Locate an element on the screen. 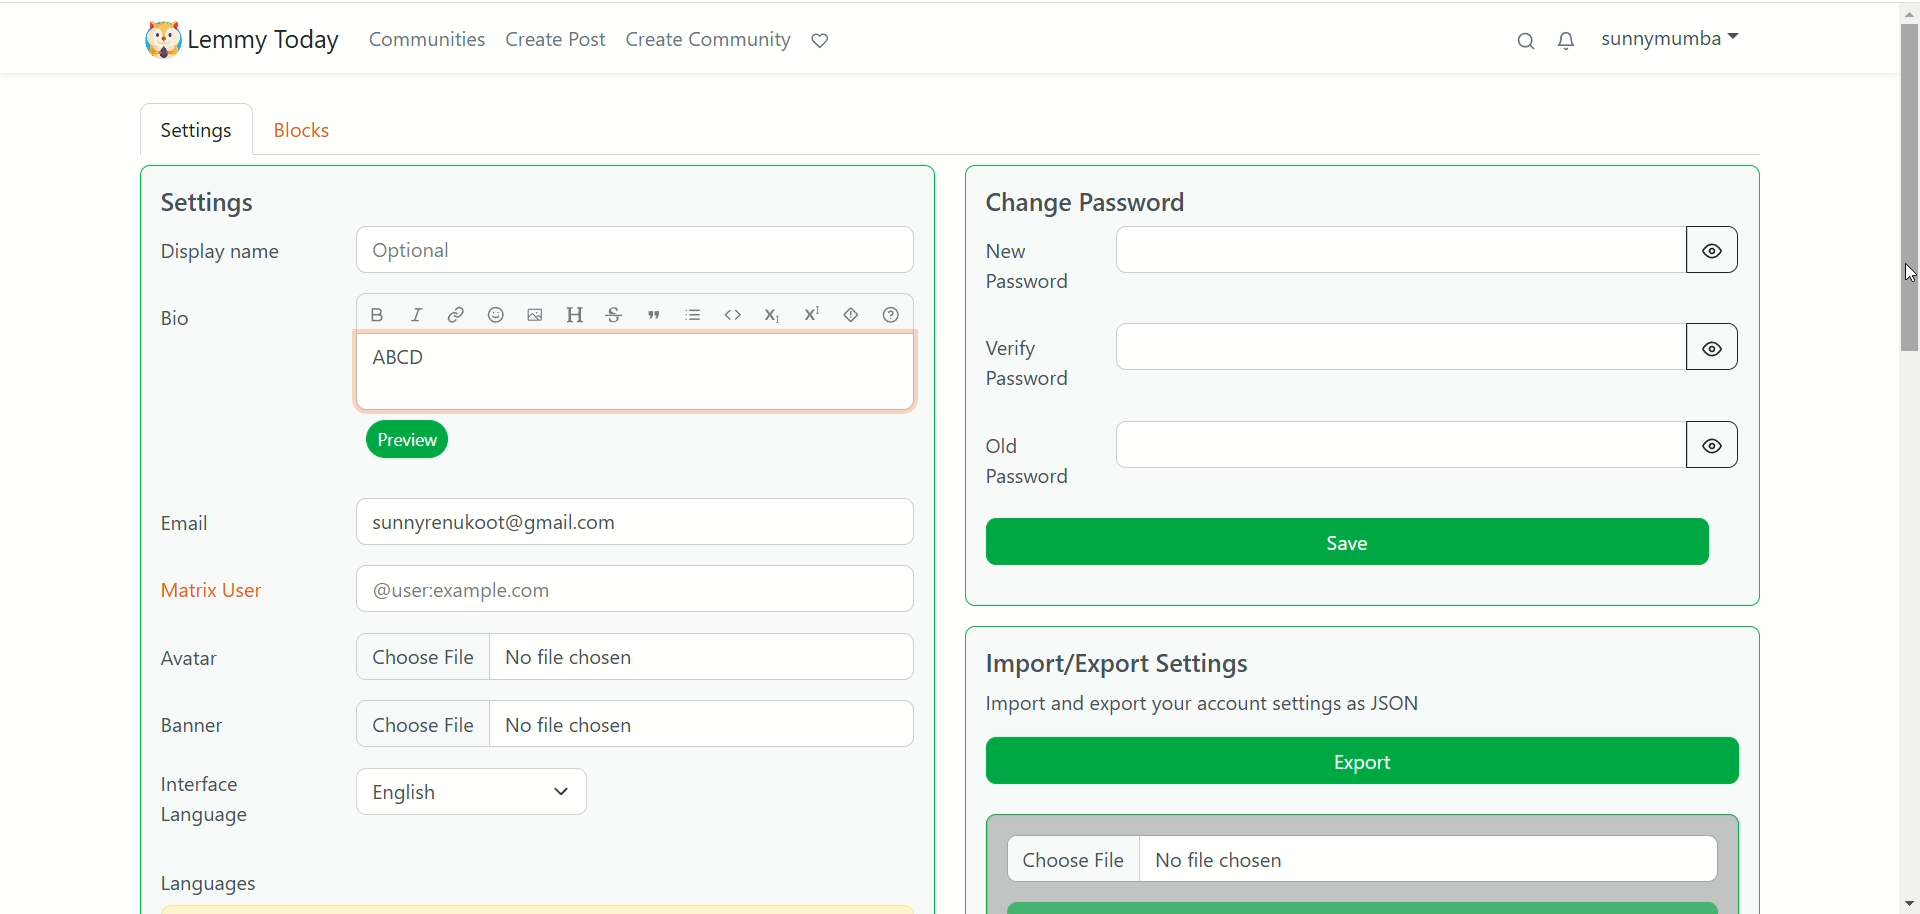  quote is located at coordinates (653, 315).